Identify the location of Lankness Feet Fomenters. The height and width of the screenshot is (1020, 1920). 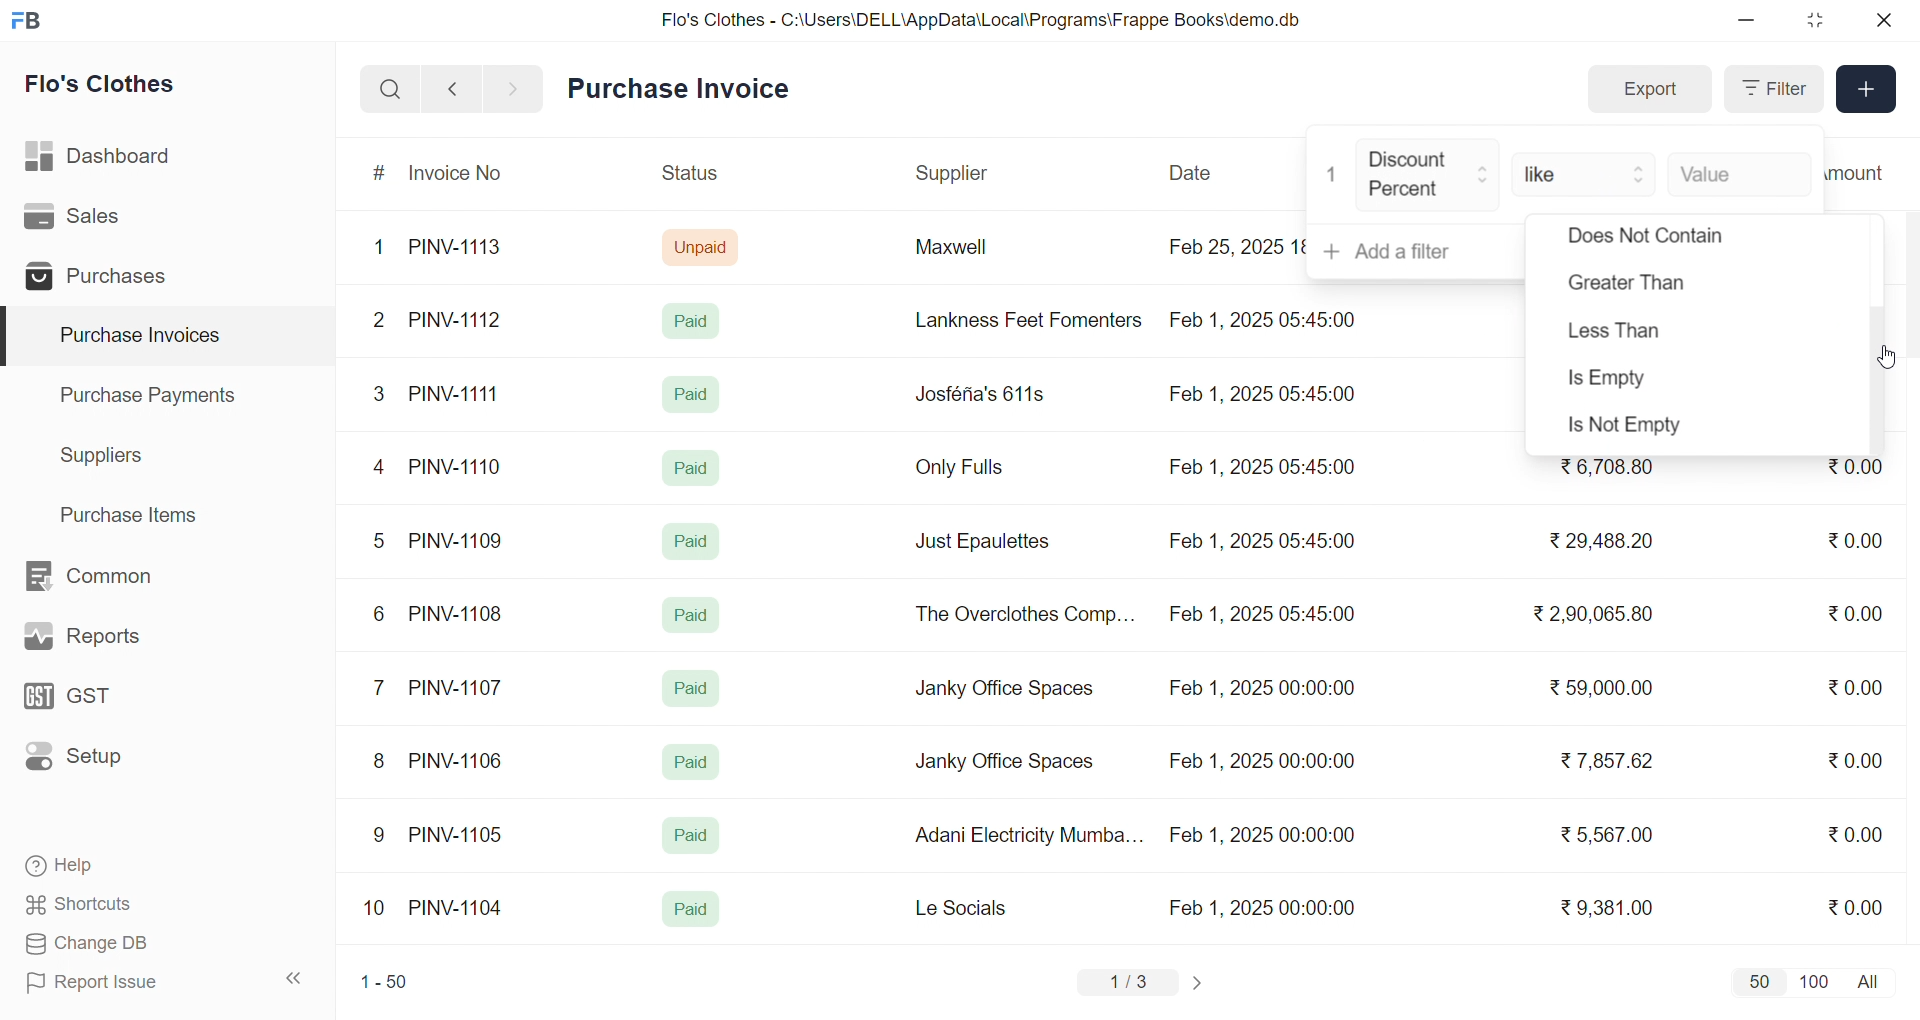
(1016, 320).